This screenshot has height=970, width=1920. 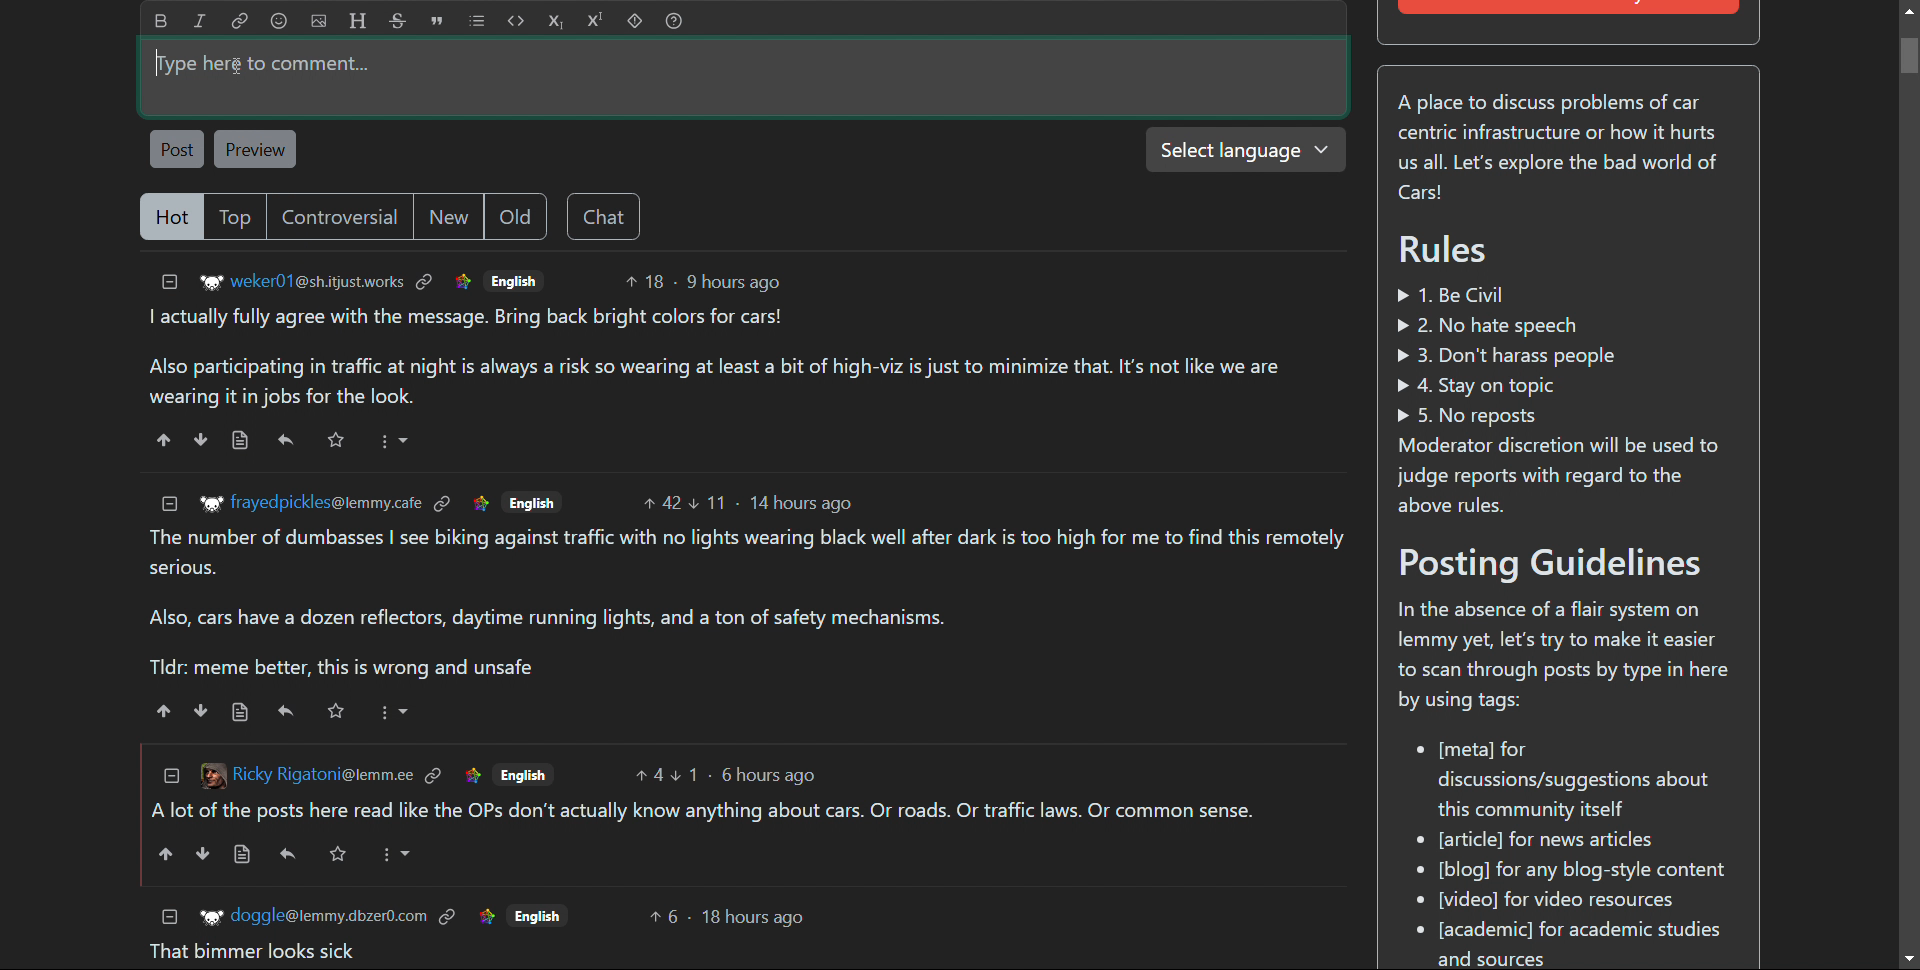 What do you see at coordinates (199, 440) in the screenshot?
I see `downvote` at bounding box center [199, 440].